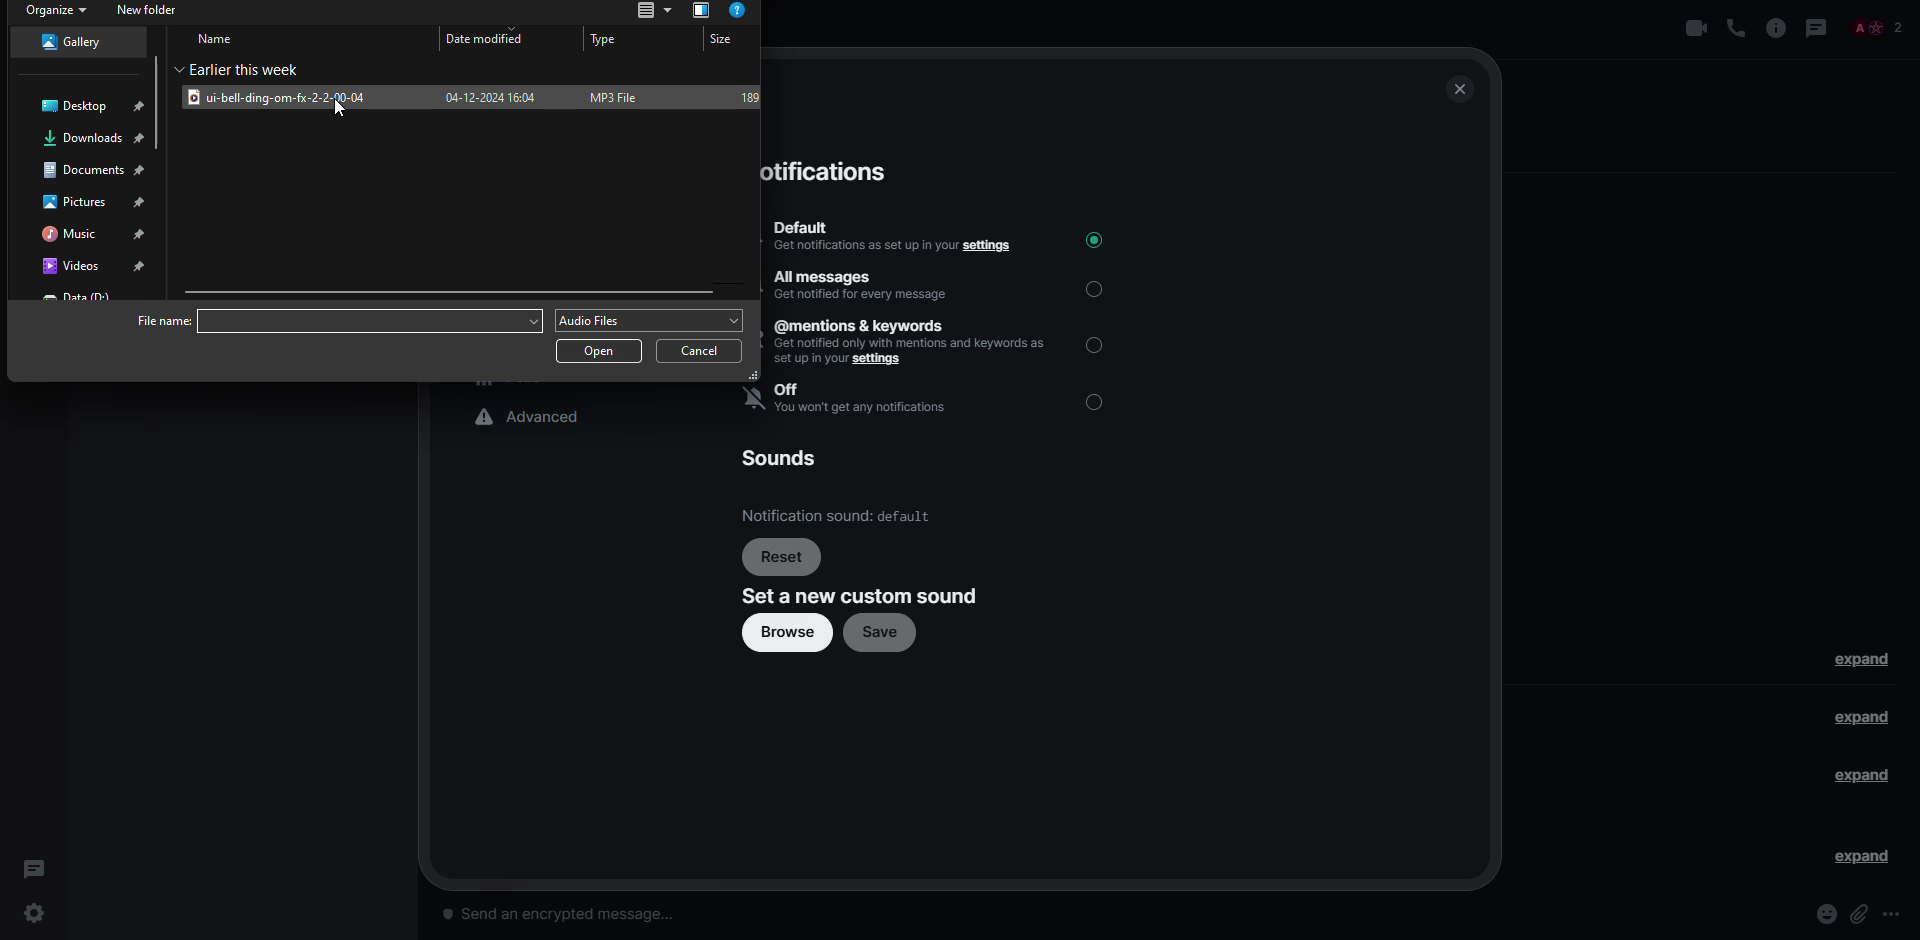 The image size is (1920, 940). What do you see at coordinates (1862, 778) in the screenshot?
I see `expand` at bounding box center [1862, 778].